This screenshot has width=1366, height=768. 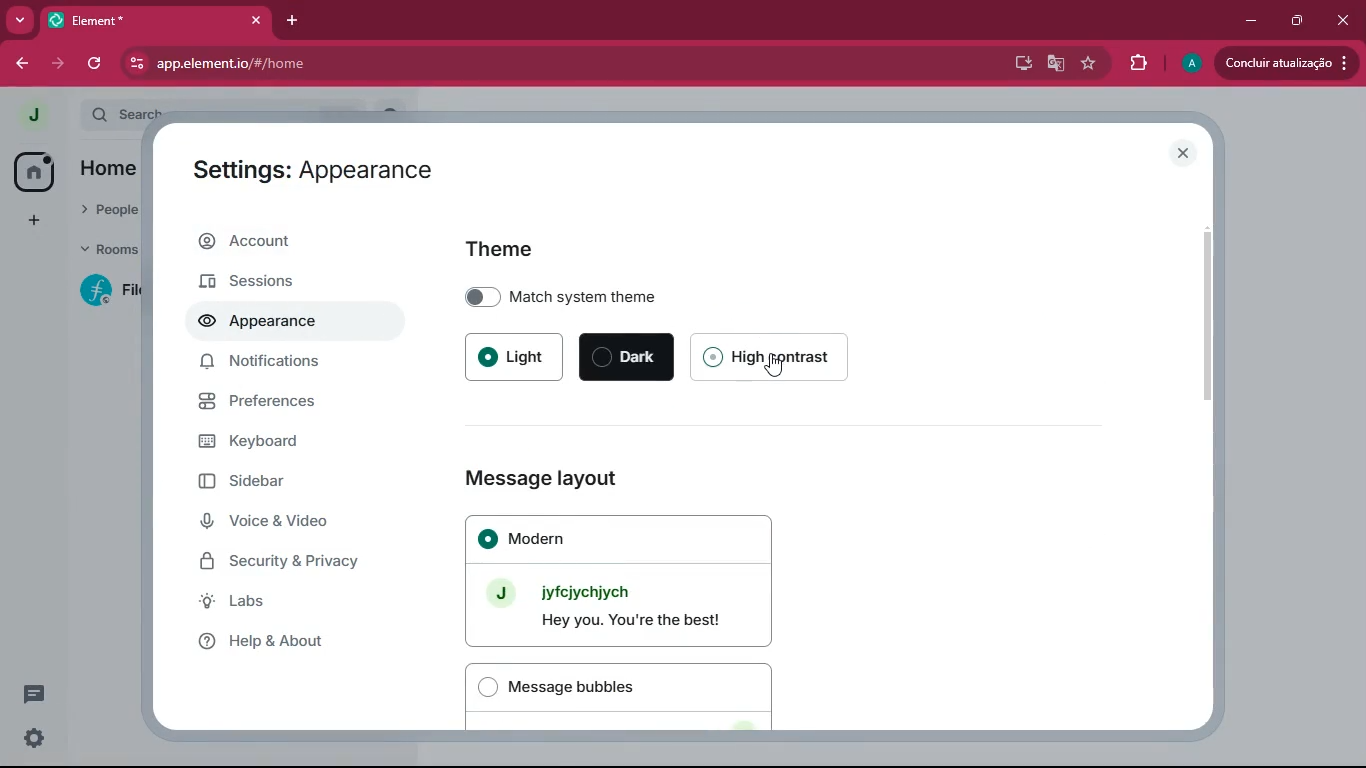 I want to click on scroll bar, so click(x=1208, y=316).